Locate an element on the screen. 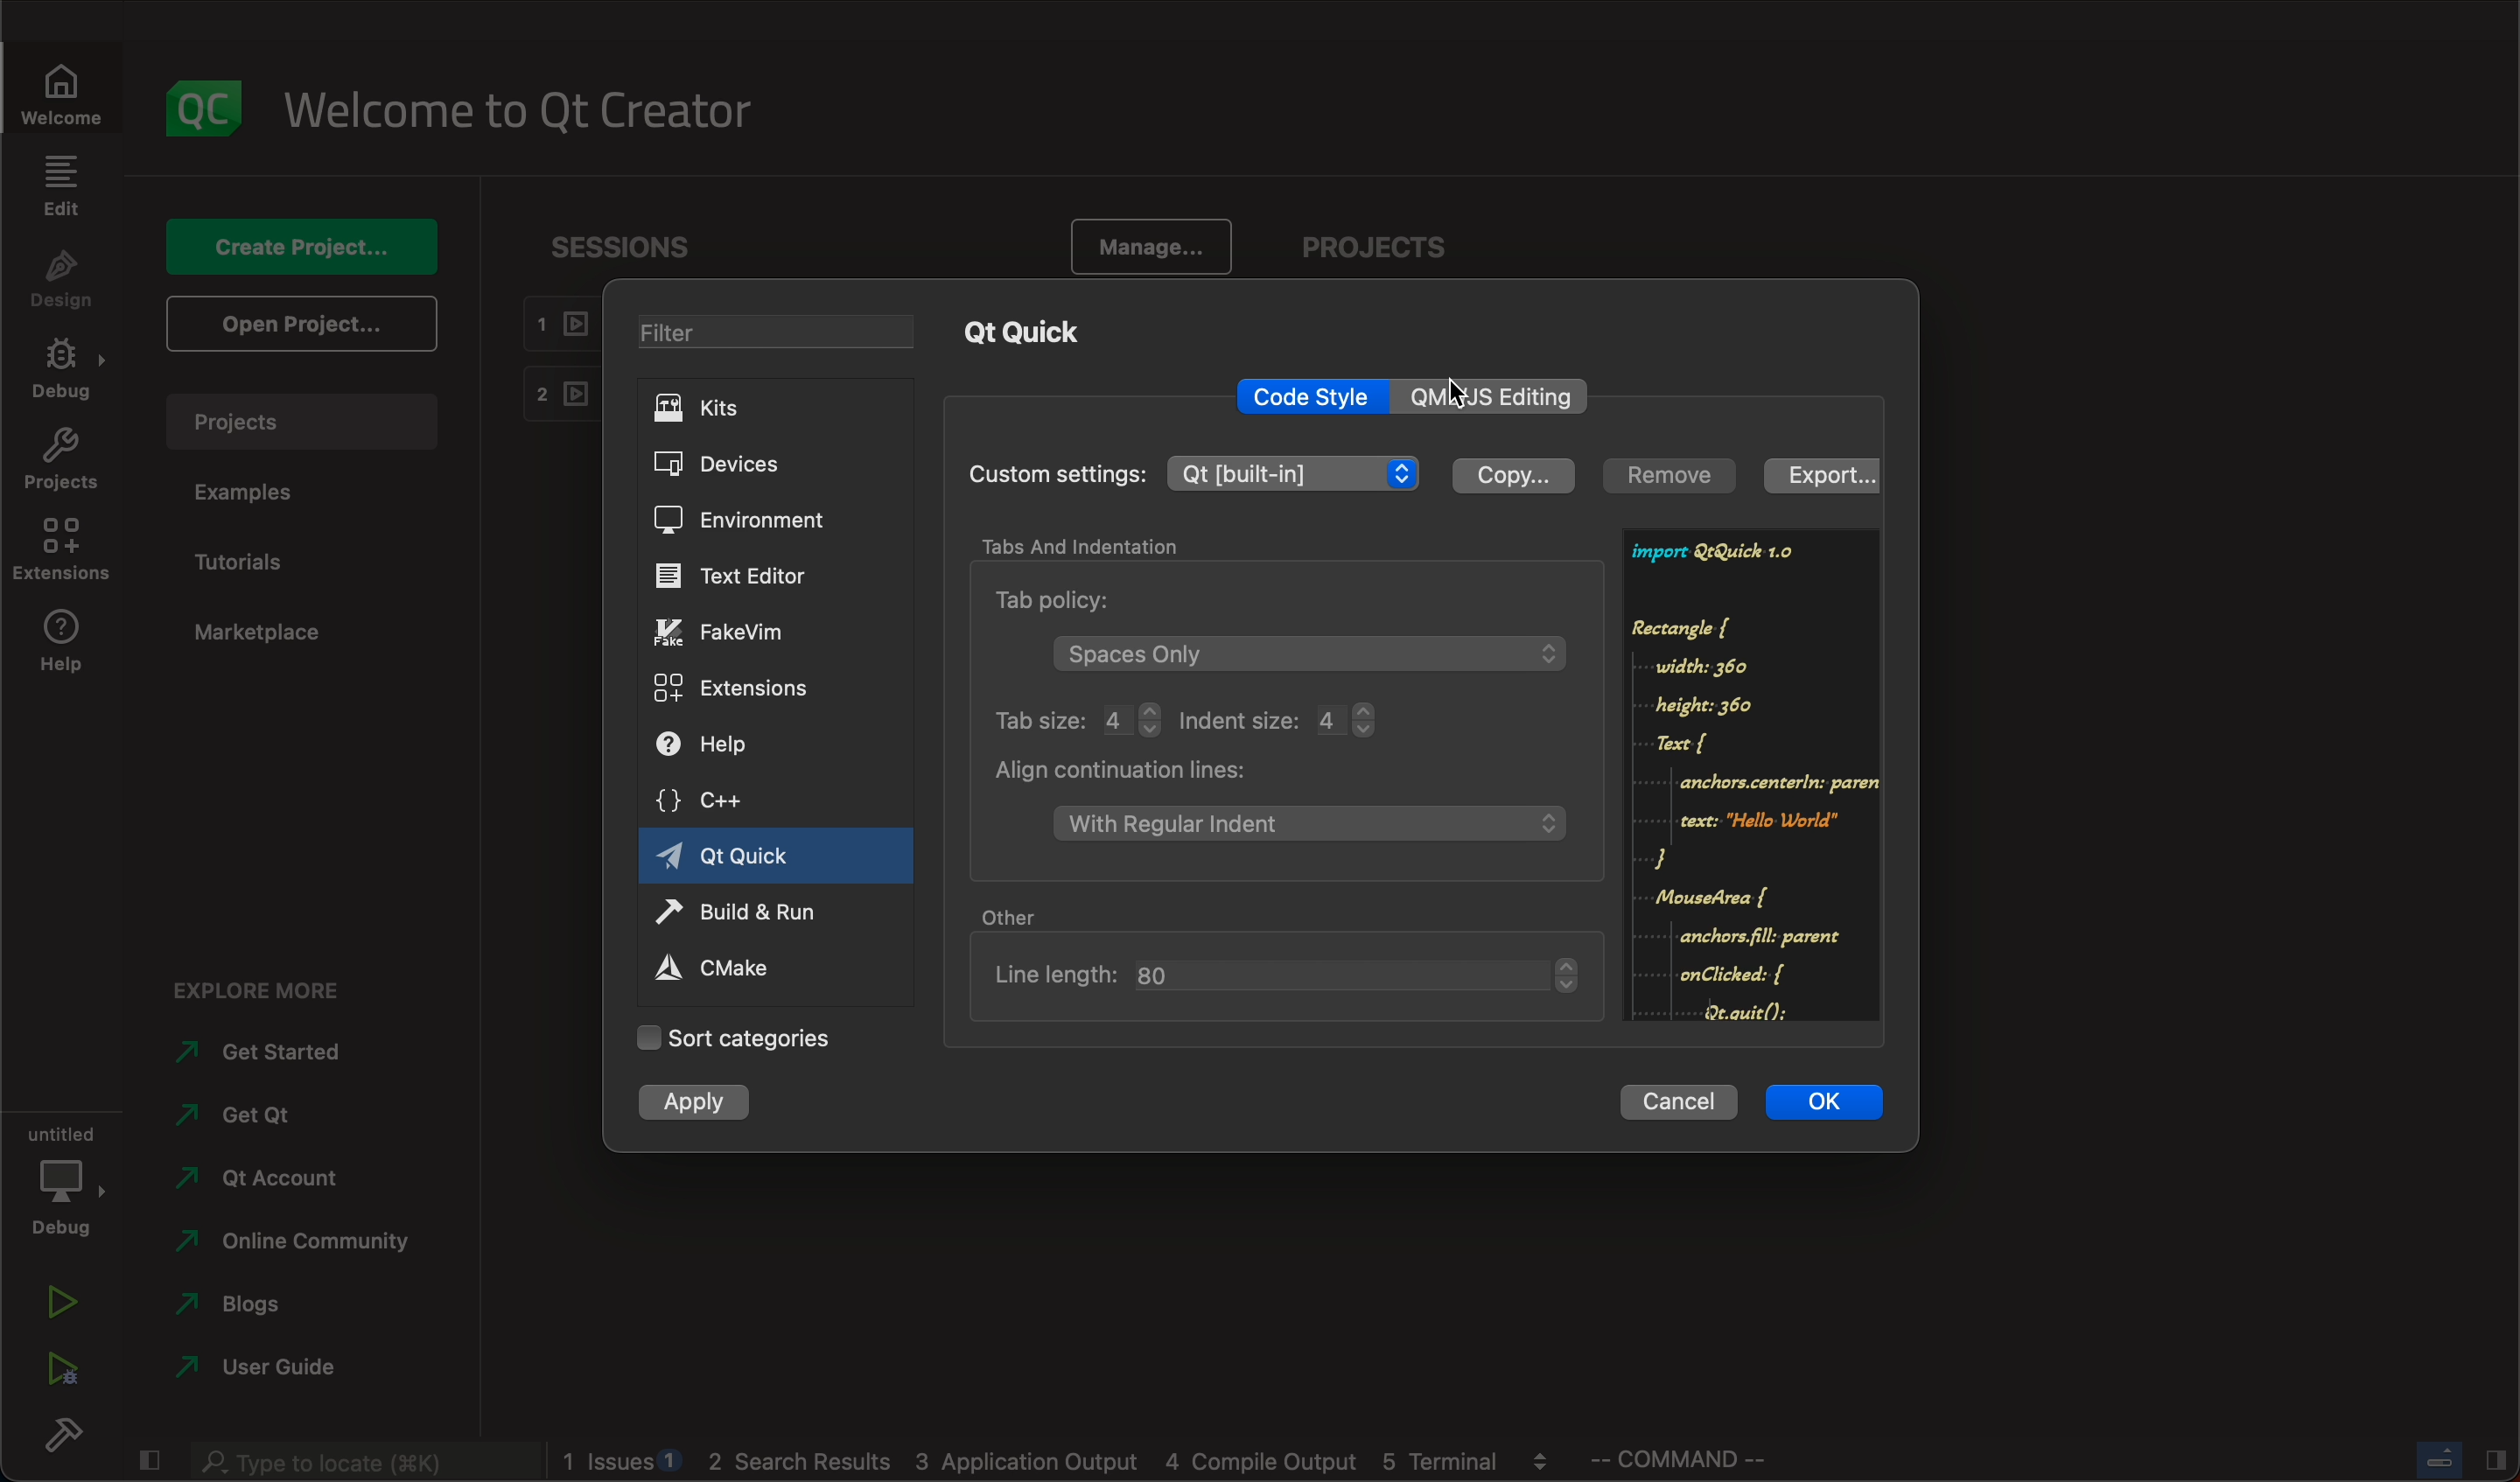 This screenshot has width=2520, height=1482. cmake is located at coordinates (731, 971).